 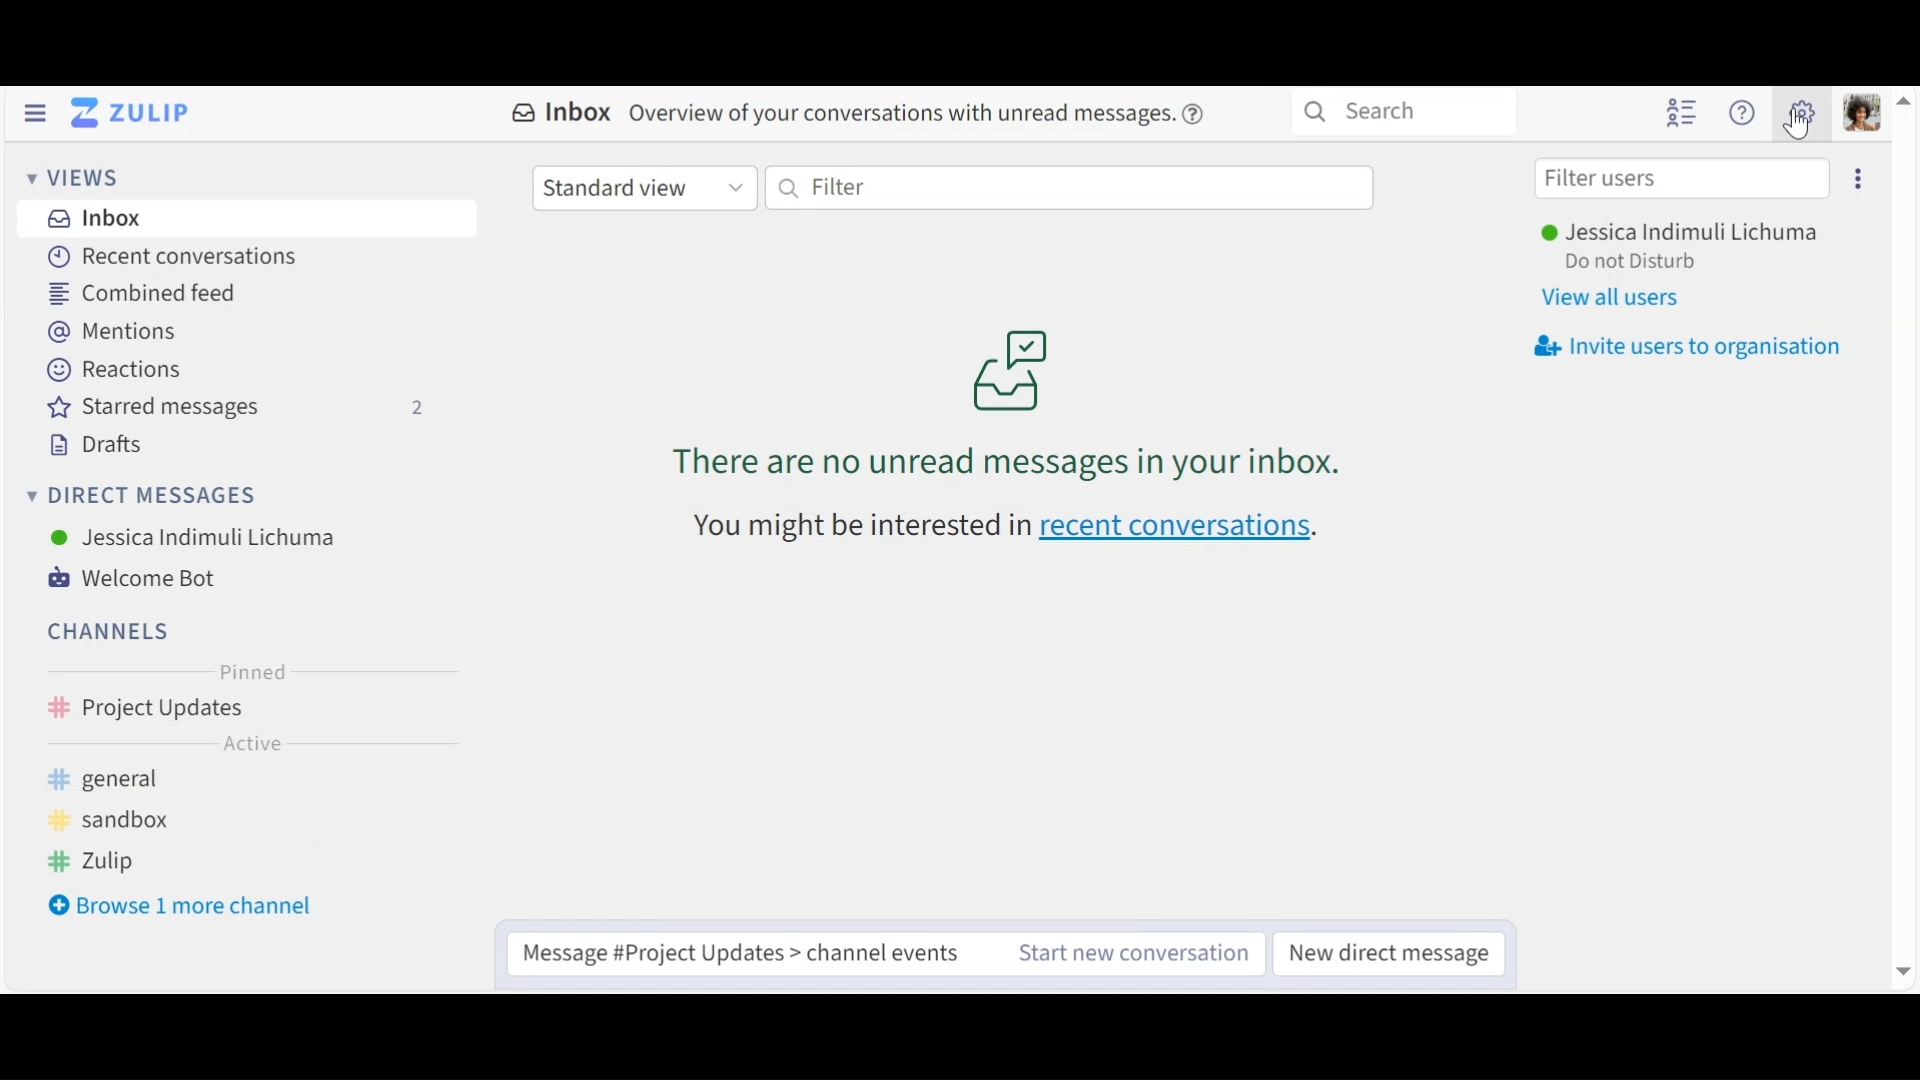 What do you see at coordinates (141, 497) in the screenshot?
I see `Direct Messages` at bounding box center [141, 497].